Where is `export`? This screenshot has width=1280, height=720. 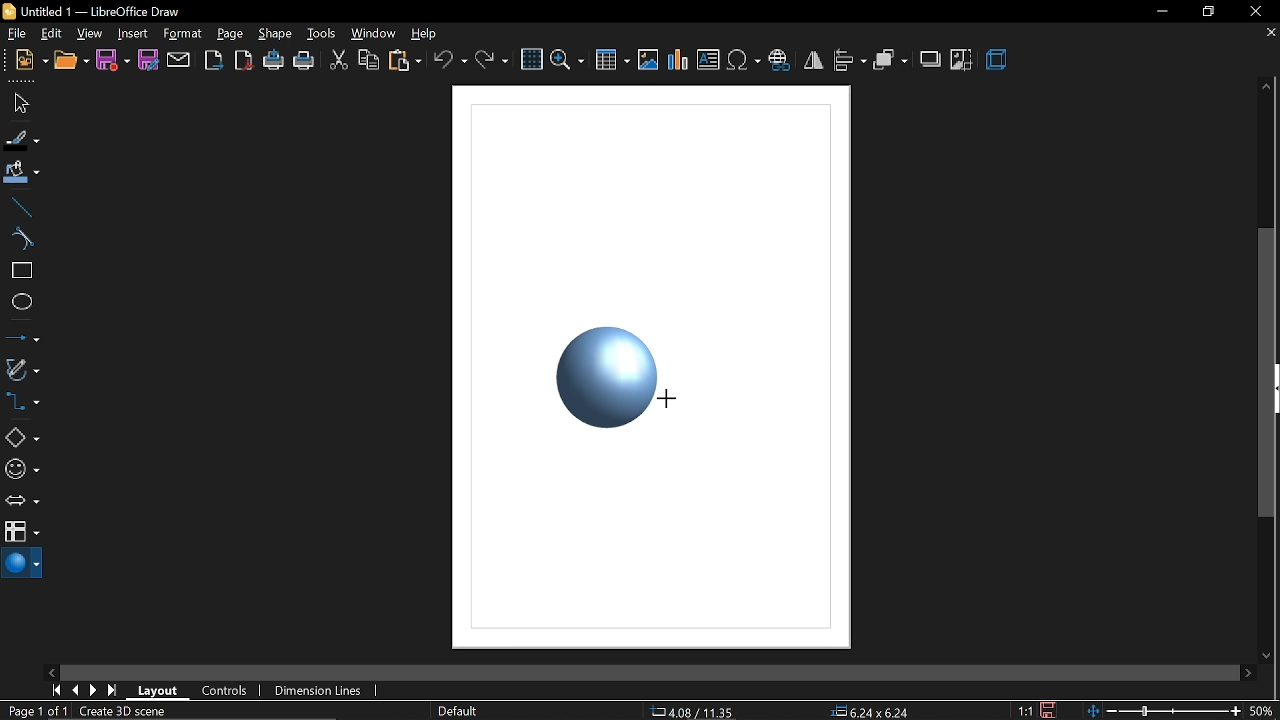
export is located at coordinates (213, 60).